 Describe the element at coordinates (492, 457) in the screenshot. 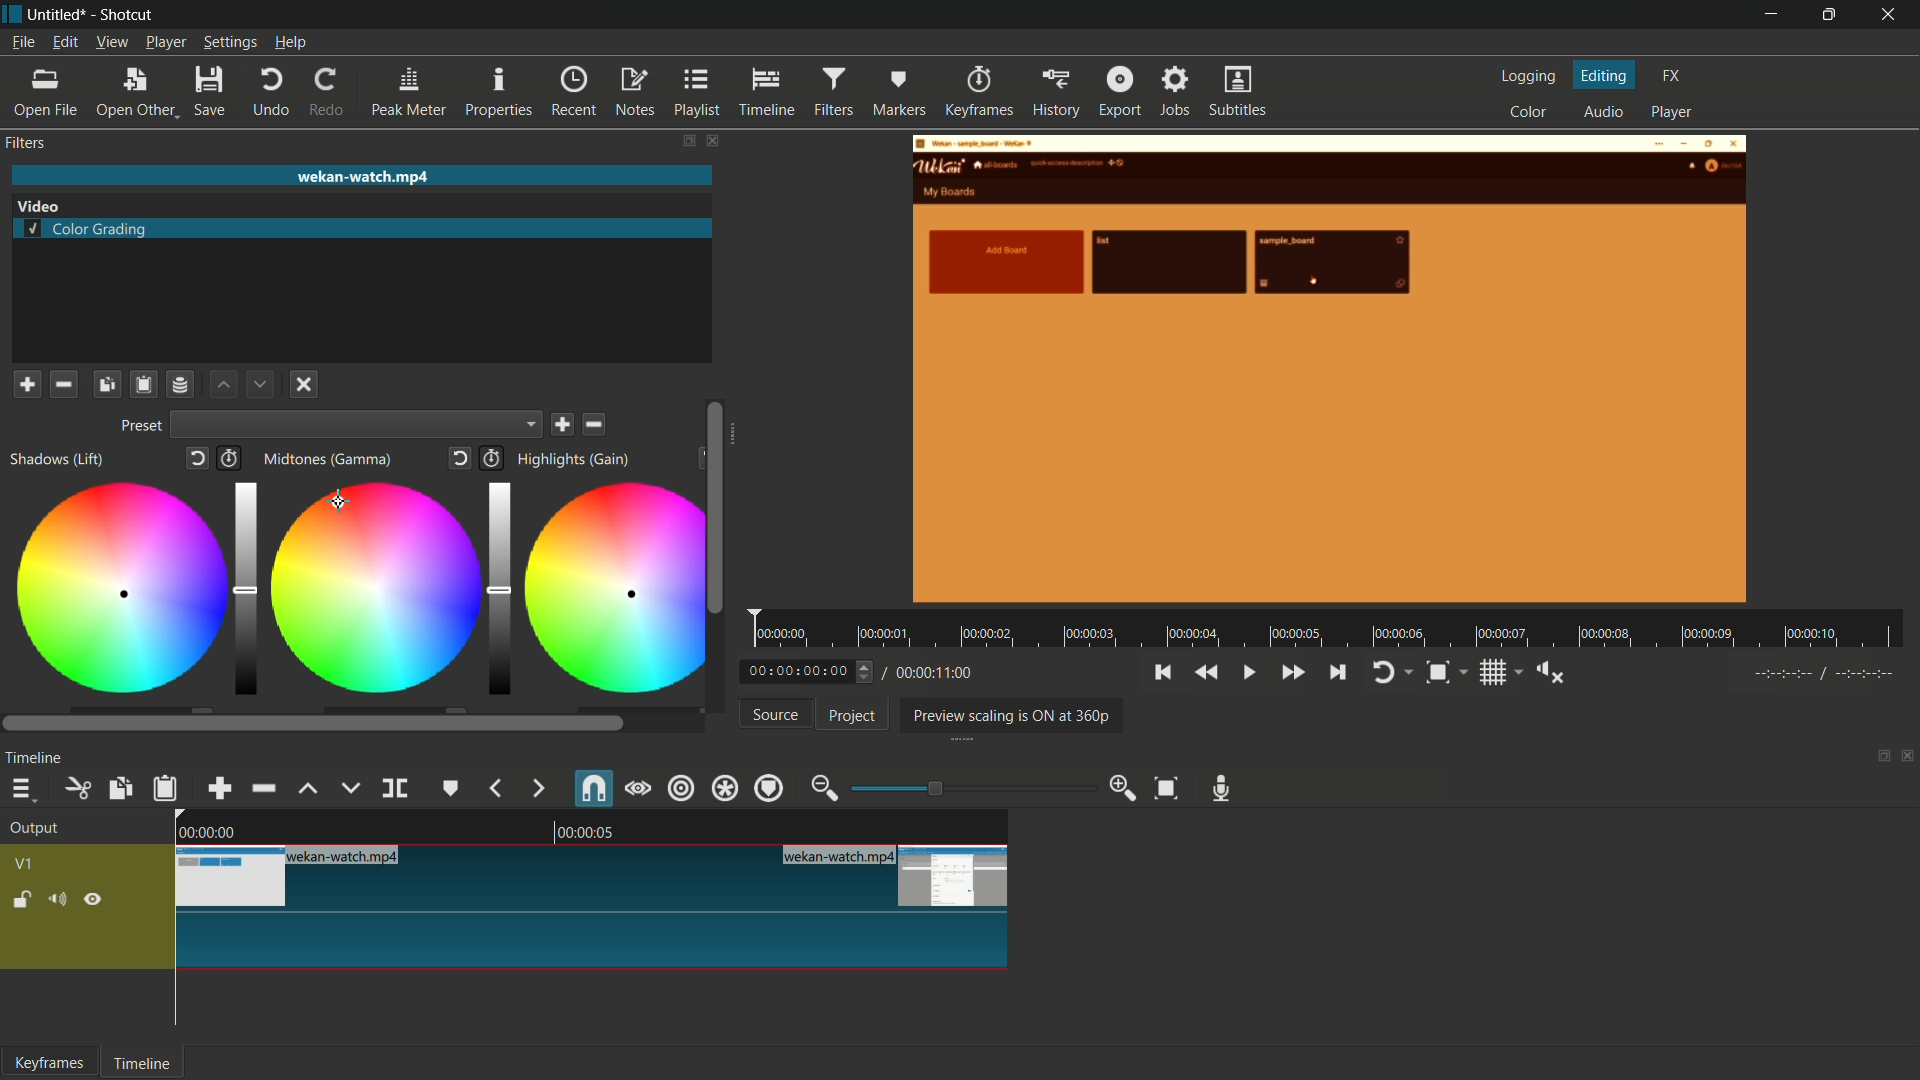

I see `add keyframes to this parameter` at that location.